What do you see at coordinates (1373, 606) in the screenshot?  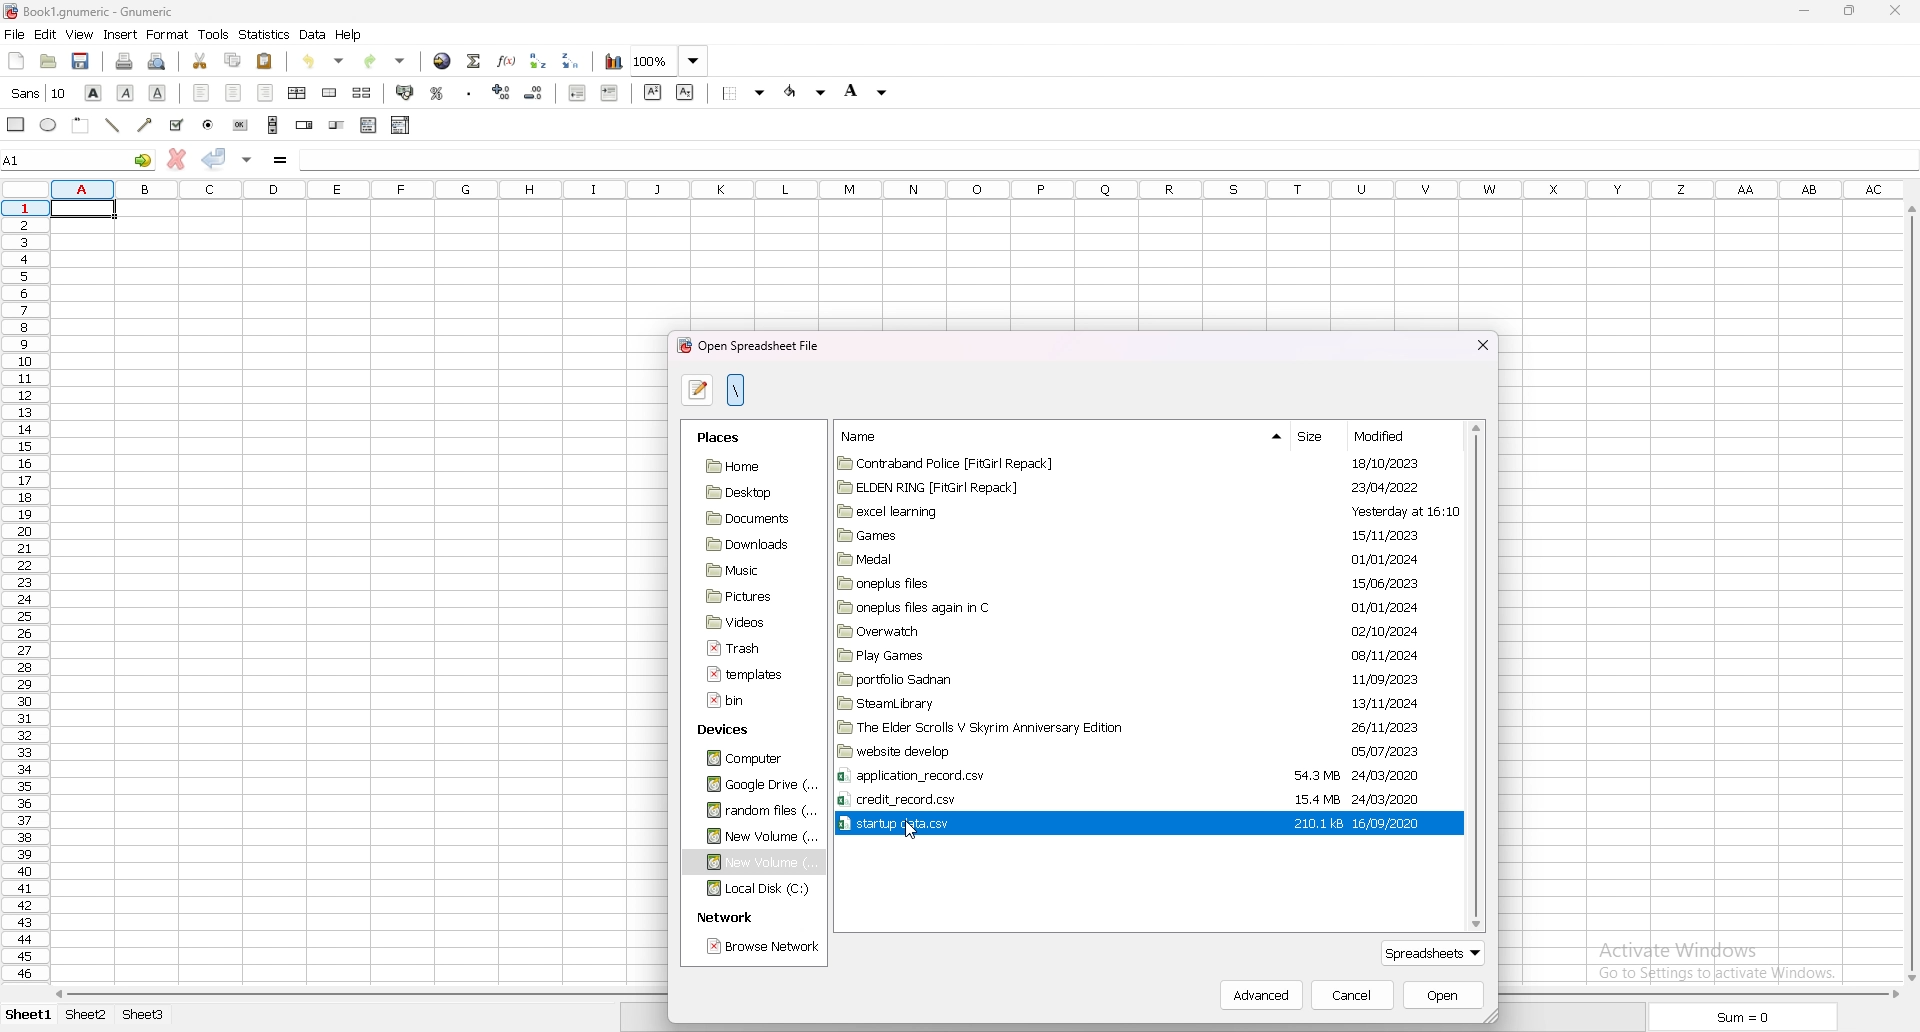 I see `01/01/2024` at bounding box center [1373, 606].